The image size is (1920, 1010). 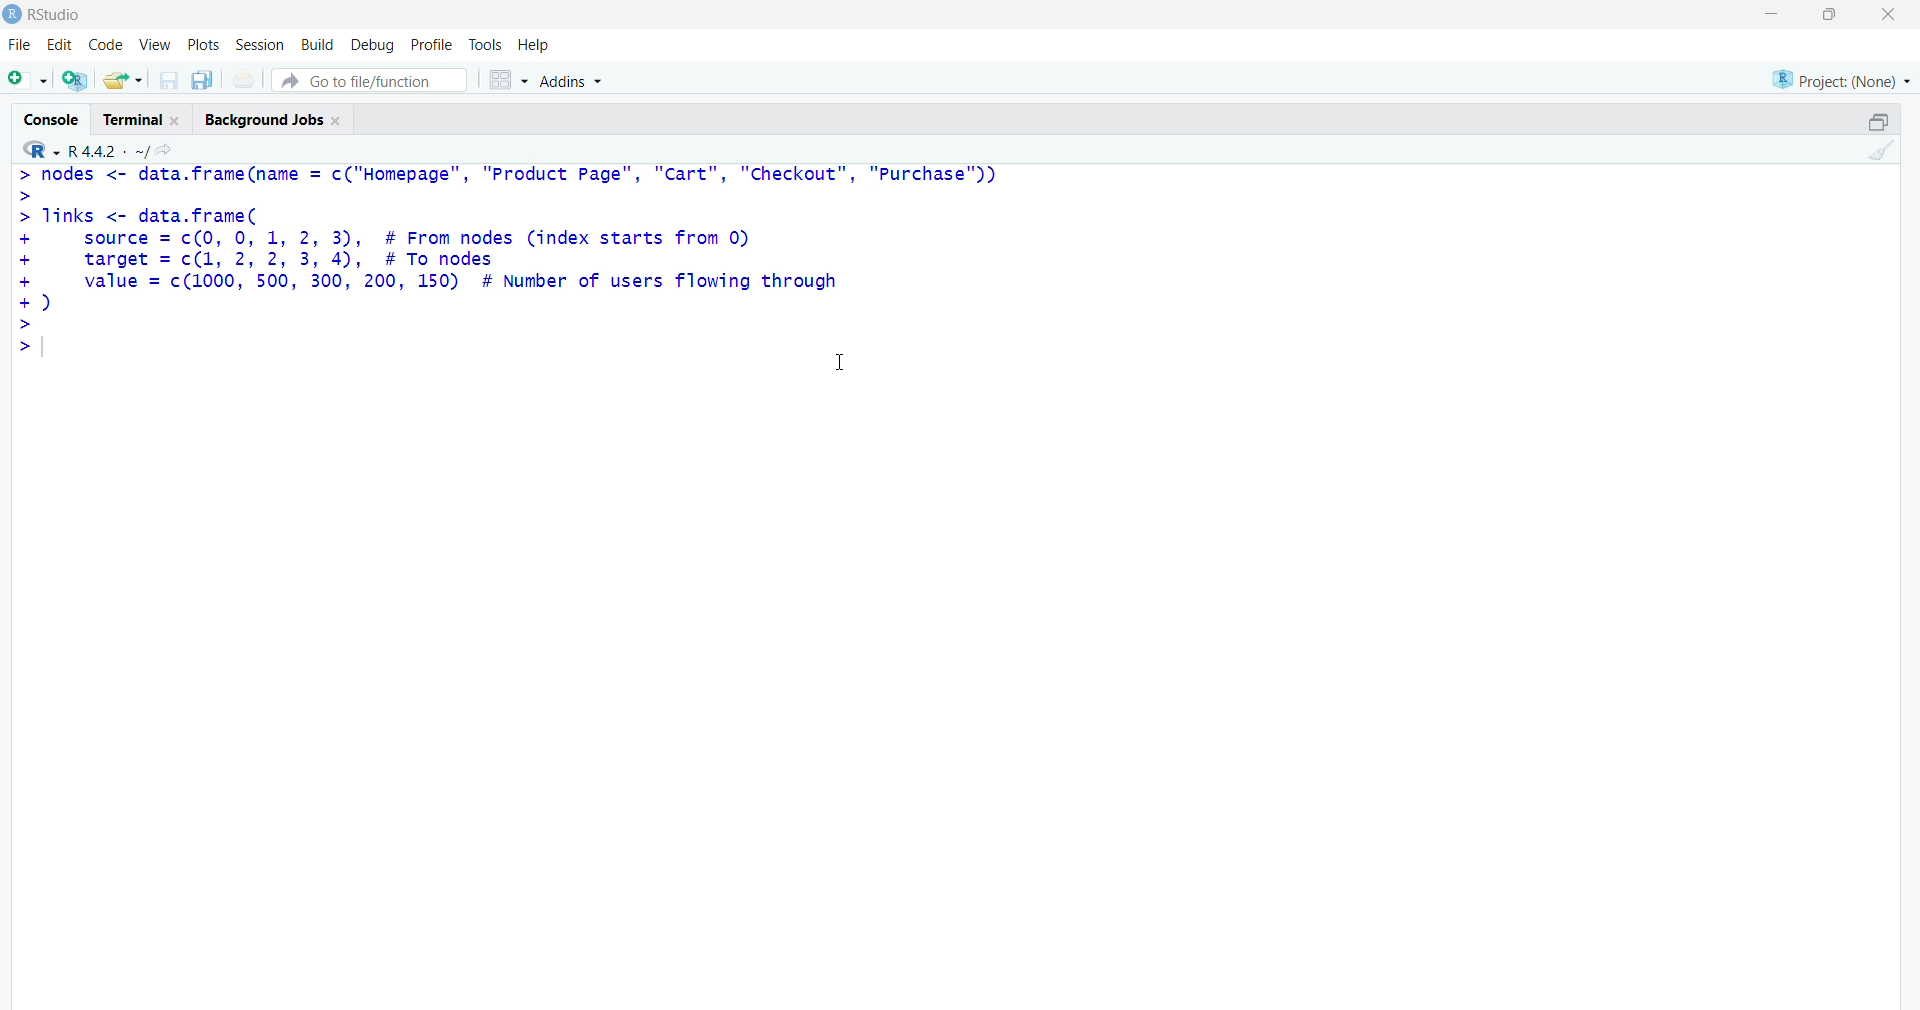 What do you see at coordinates (198, 42) in the screenshot?
I see `plots` at bounding box center [198, 42].